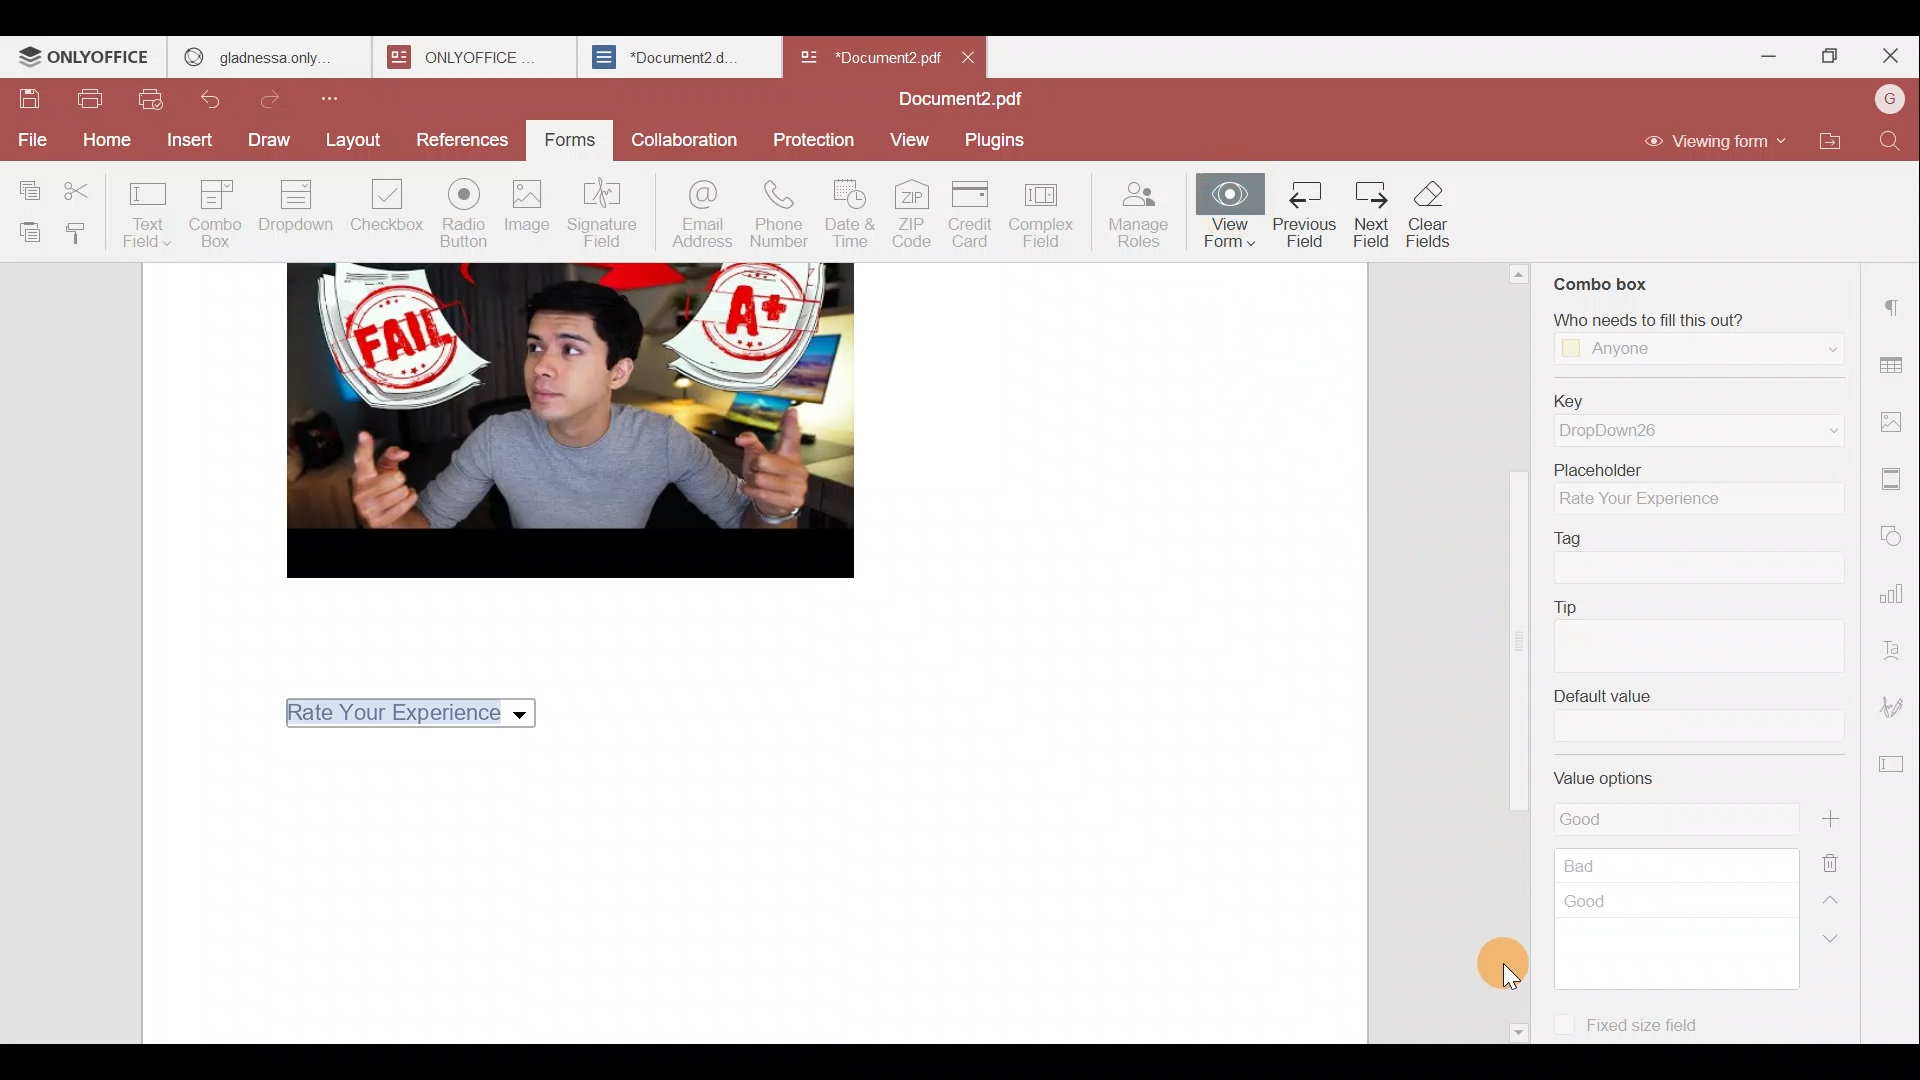 Image resolution: width=1920 pixels, height=1080 pixels. What do you see at coordinates (1696, 486) in the screenshot?
I see `Placeholder` at bounding box center [1696, 486].